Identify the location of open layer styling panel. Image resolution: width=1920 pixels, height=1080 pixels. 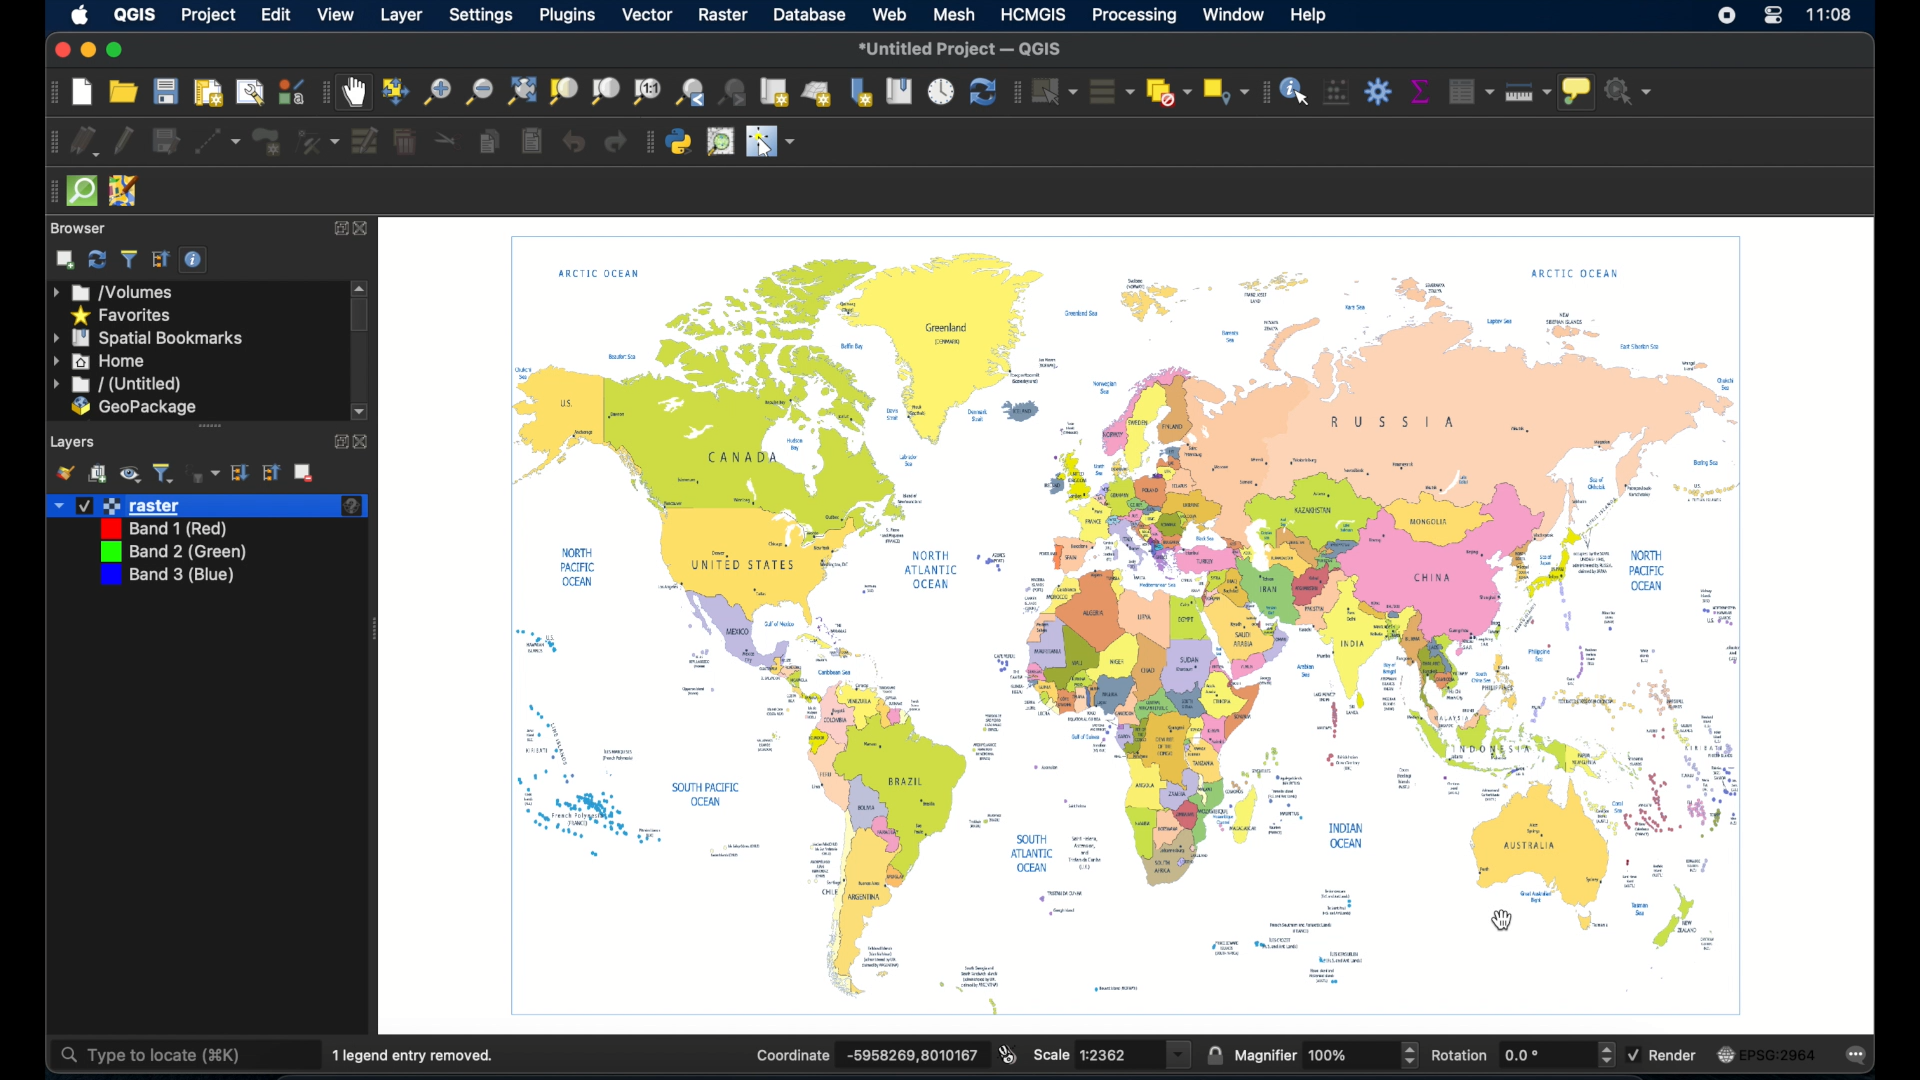
(65, 472).